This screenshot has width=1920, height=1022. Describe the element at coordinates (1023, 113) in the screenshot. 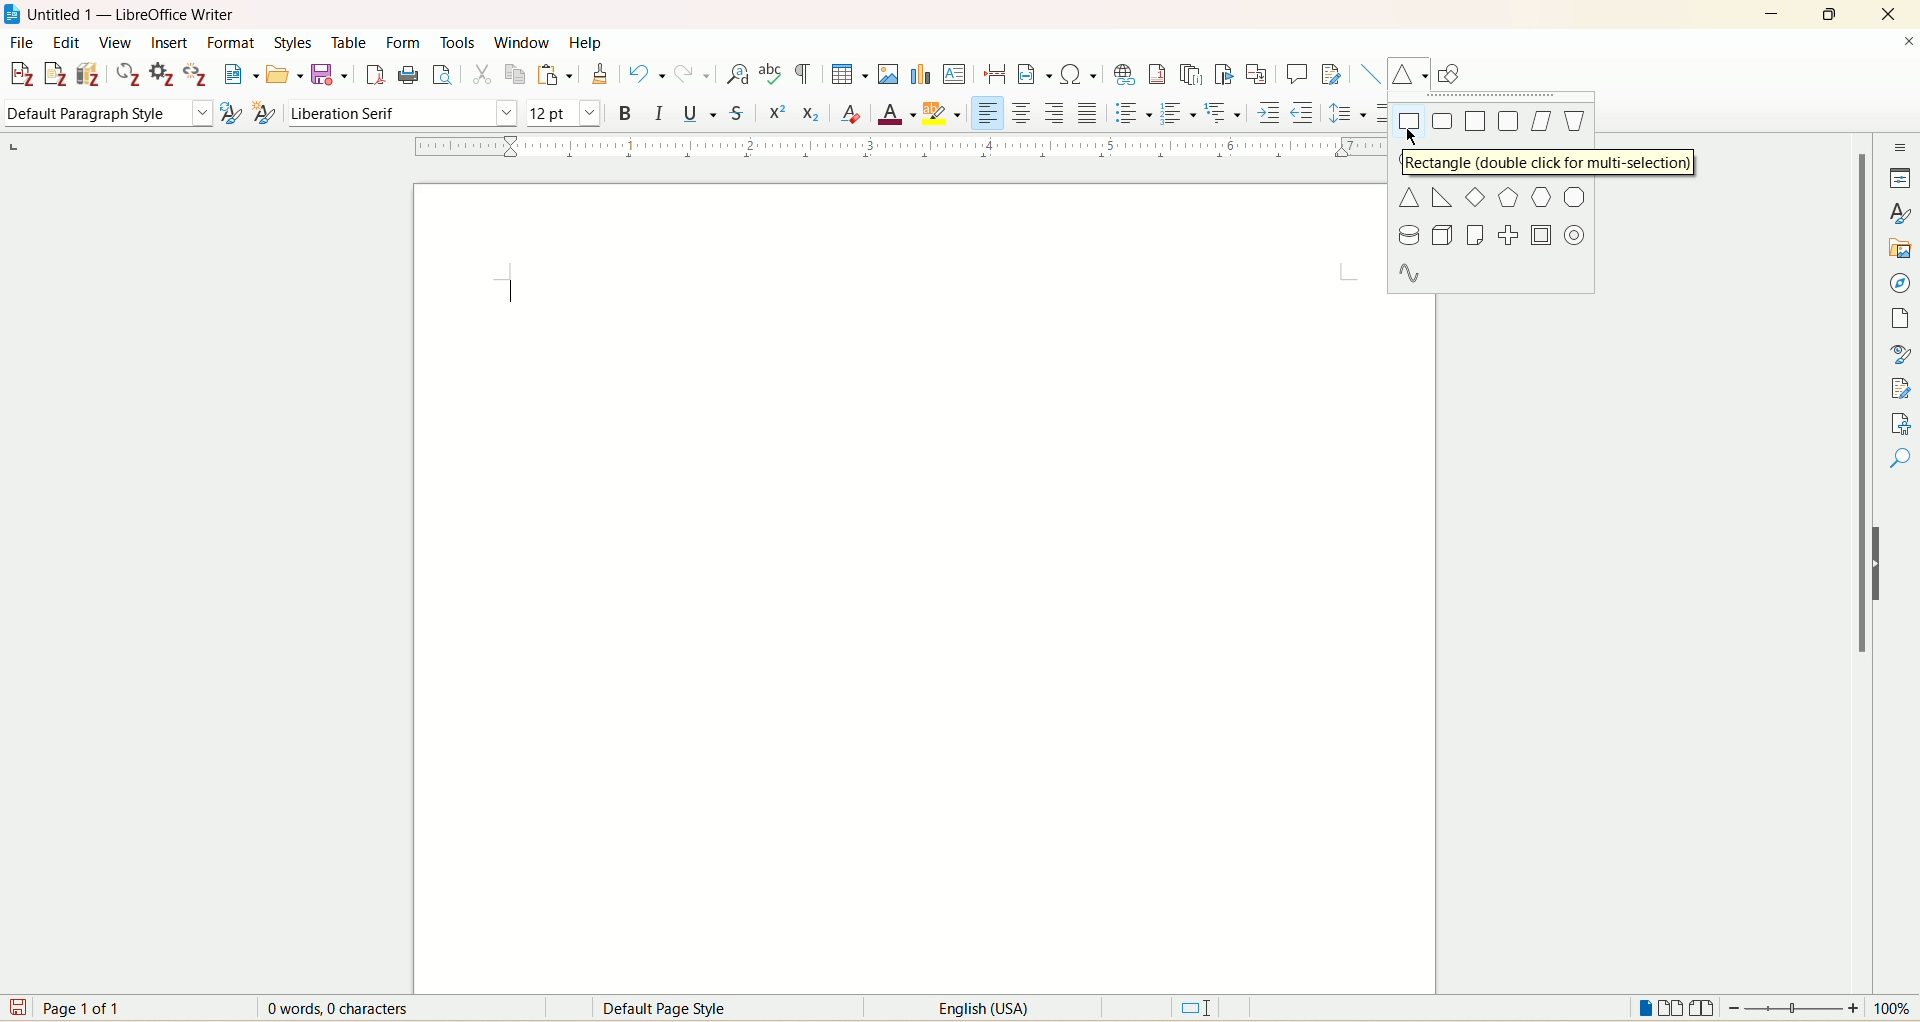

I see `align center` at that location.